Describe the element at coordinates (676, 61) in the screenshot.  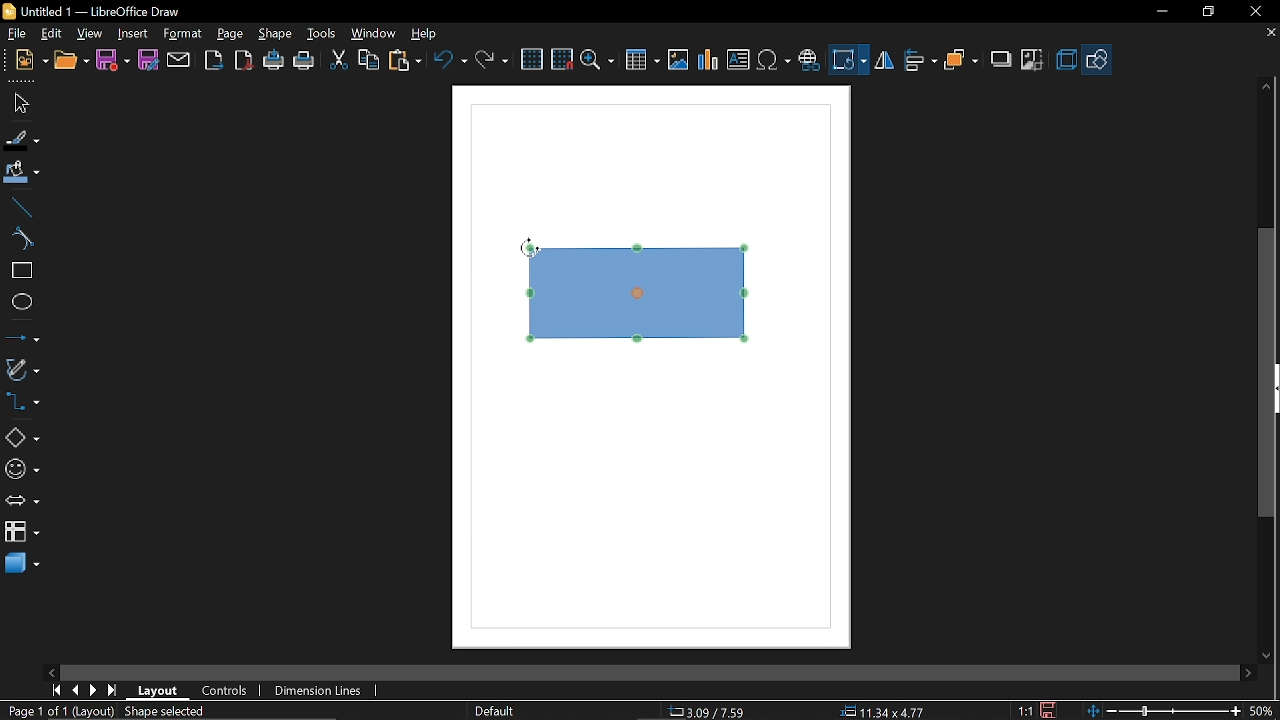
I see `Insert Image` at that location.